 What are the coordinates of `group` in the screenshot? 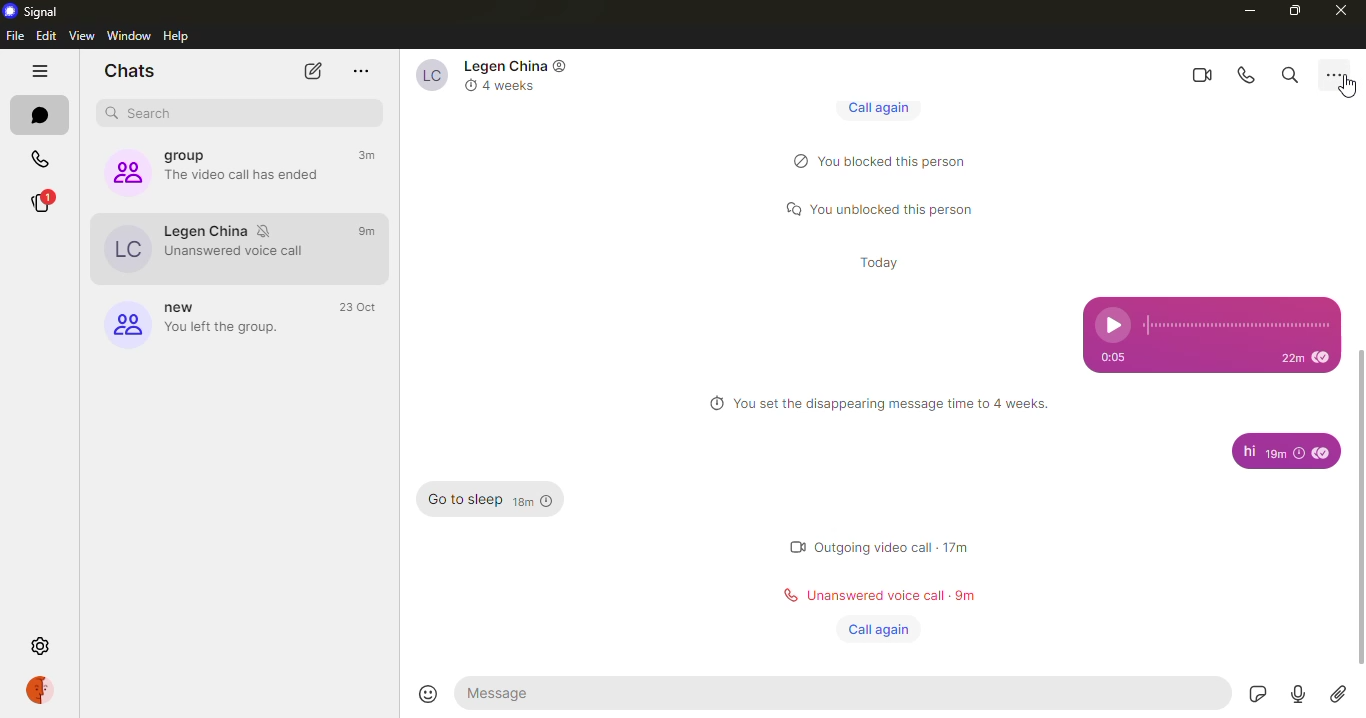 It's located at (202, 320).